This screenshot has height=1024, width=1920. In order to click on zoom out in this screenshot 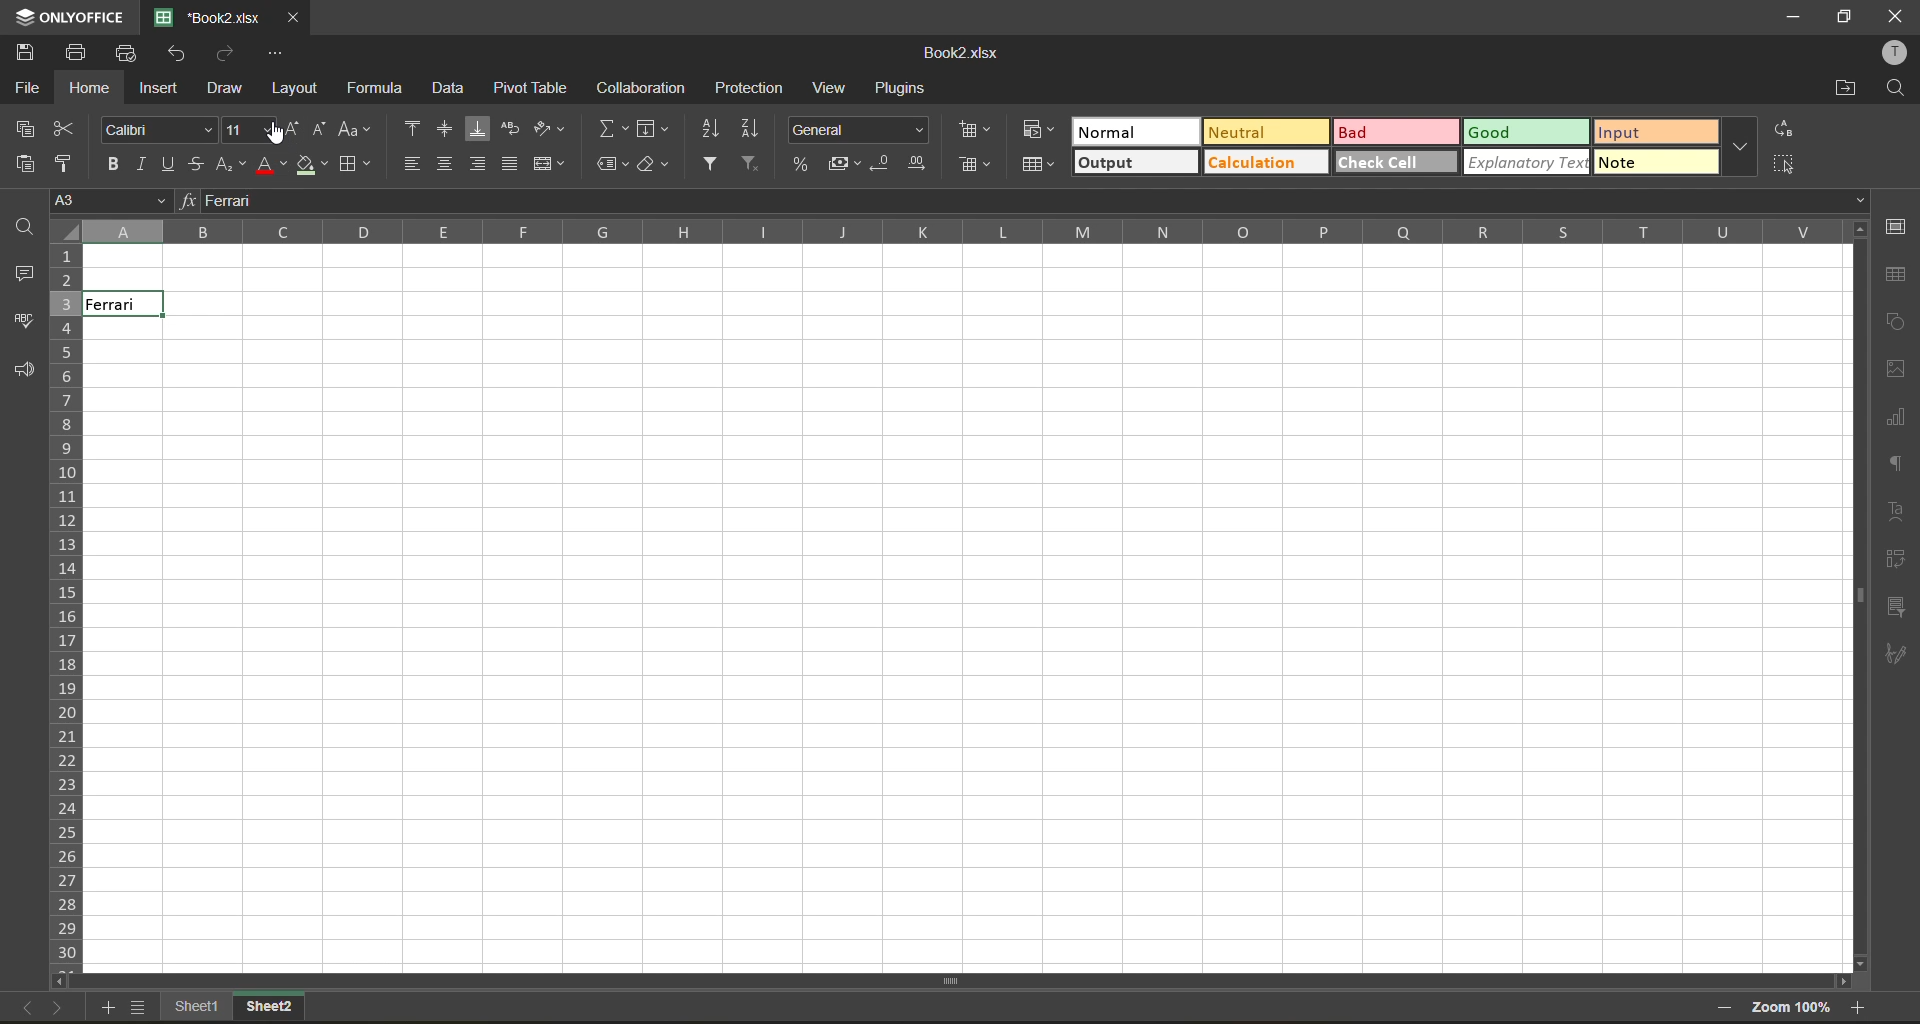, I will do `click(1724, 1008)`.